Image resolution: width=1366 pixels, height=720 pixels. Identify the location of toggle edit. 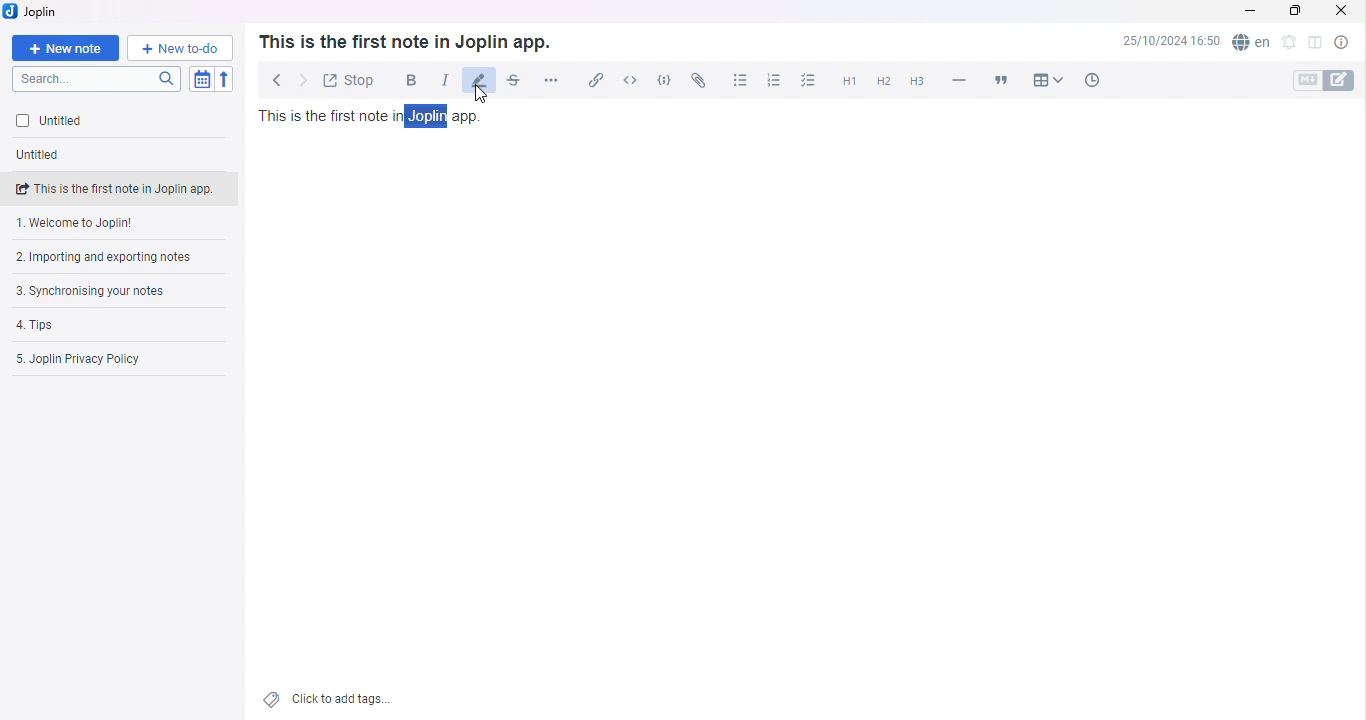
(1345, 80).